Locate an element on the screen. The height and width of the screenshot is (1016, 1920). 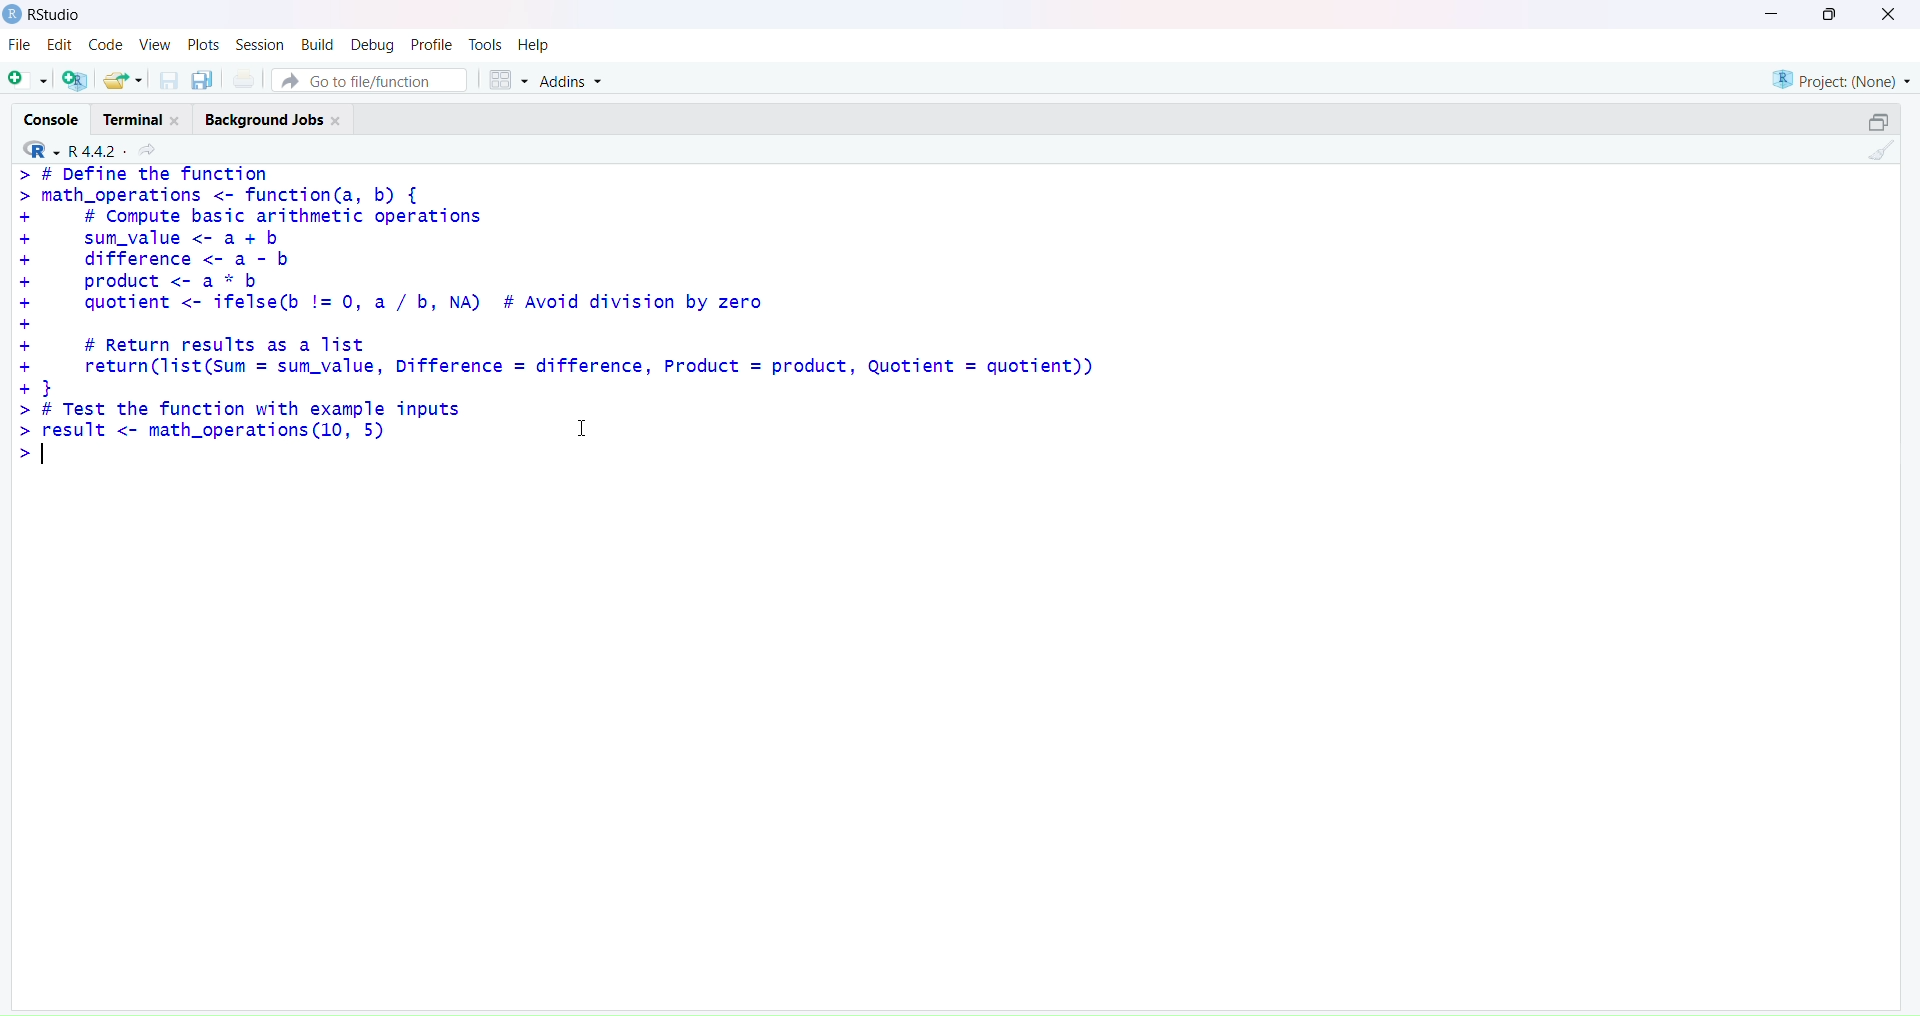
Help is located at coordinates (537, 44).